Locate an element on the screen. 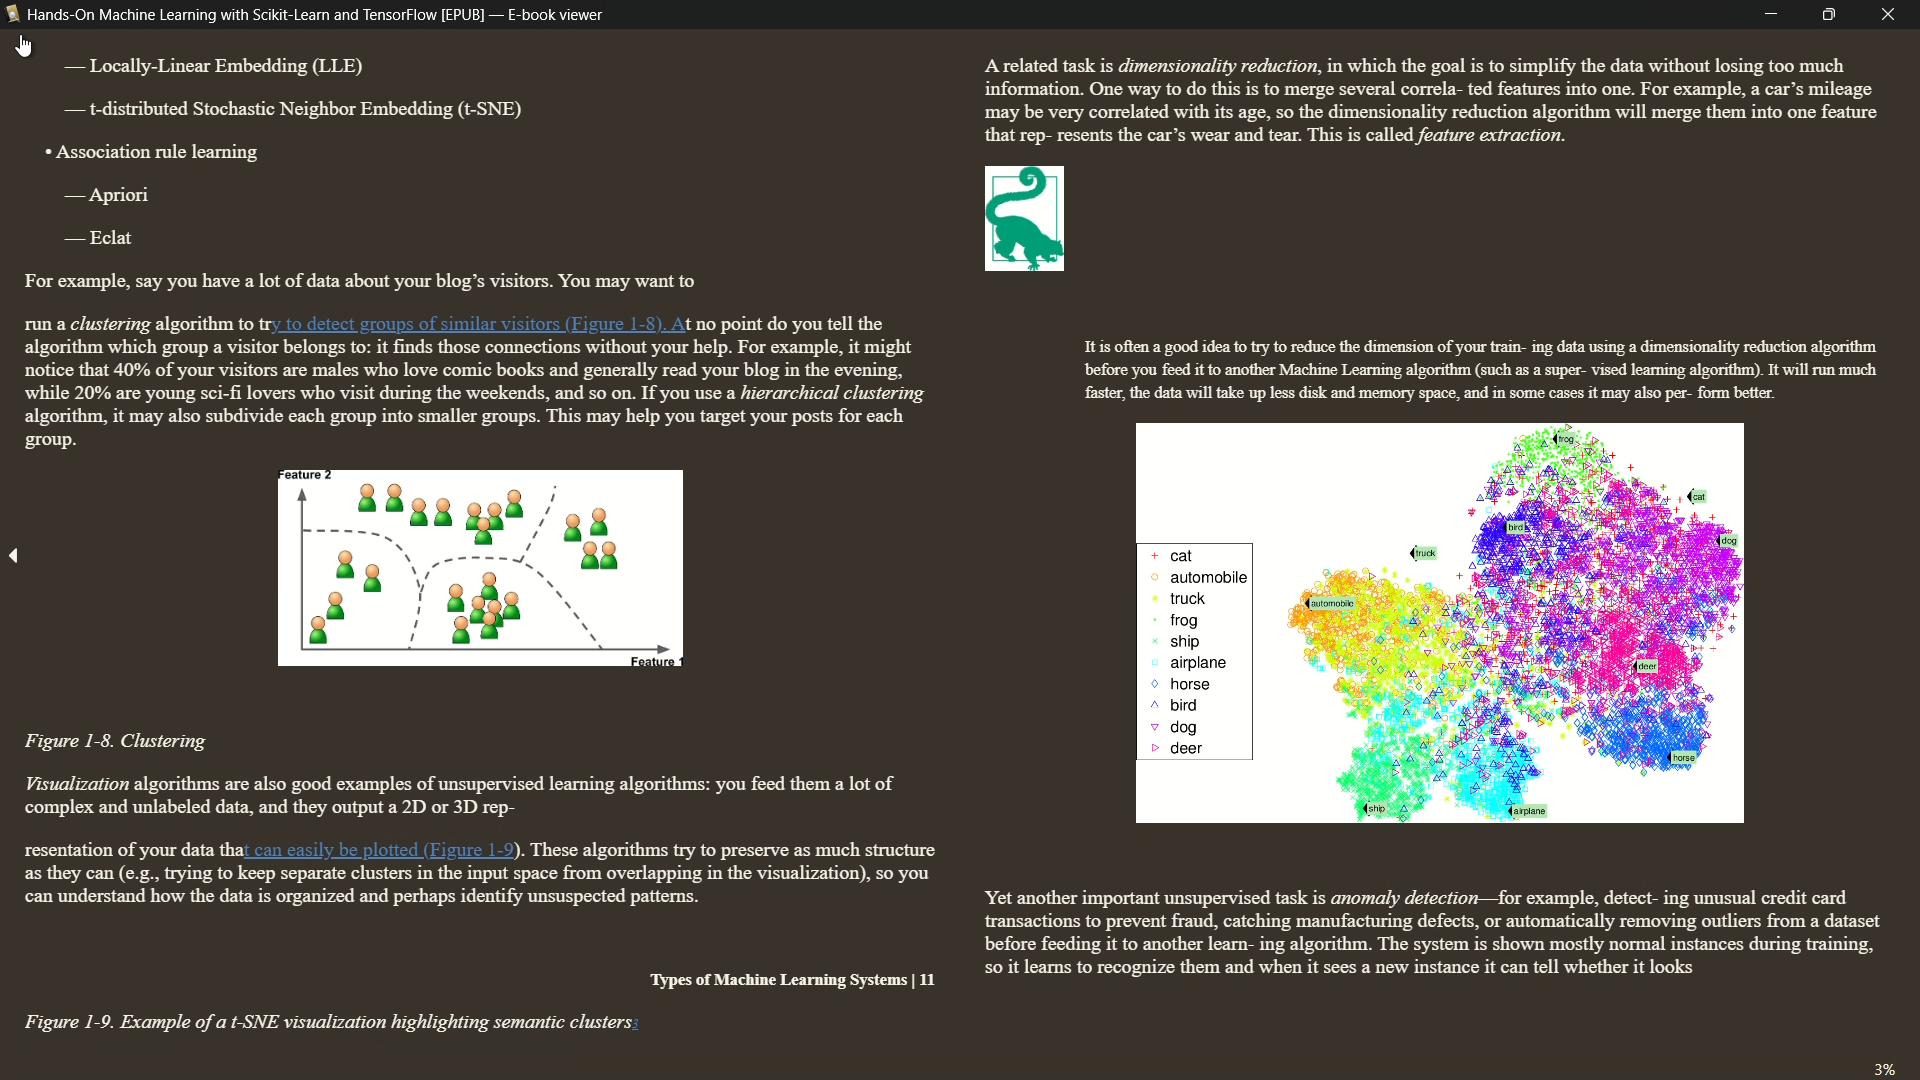  close e-book viewer mode is located at coordinates (1894, 15).